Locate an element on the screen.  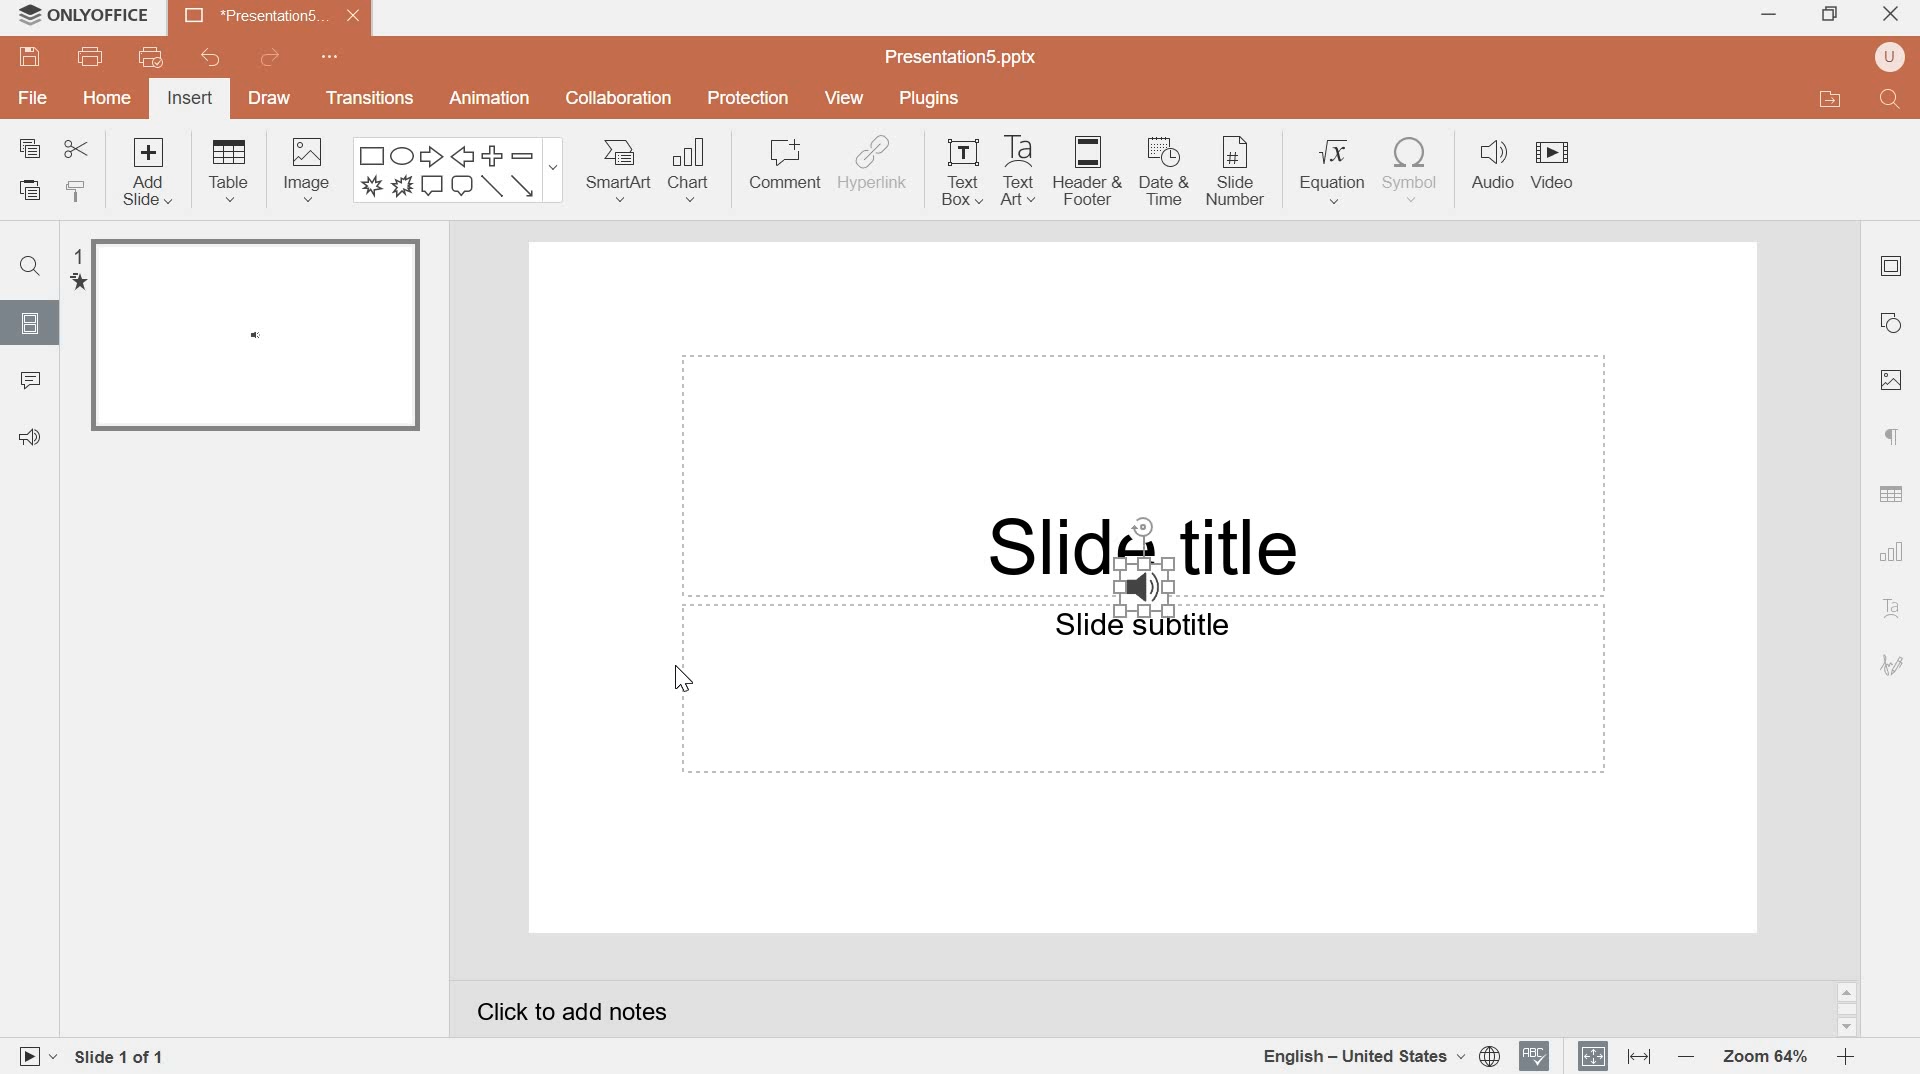
redo is located at coordinates (269, 57).